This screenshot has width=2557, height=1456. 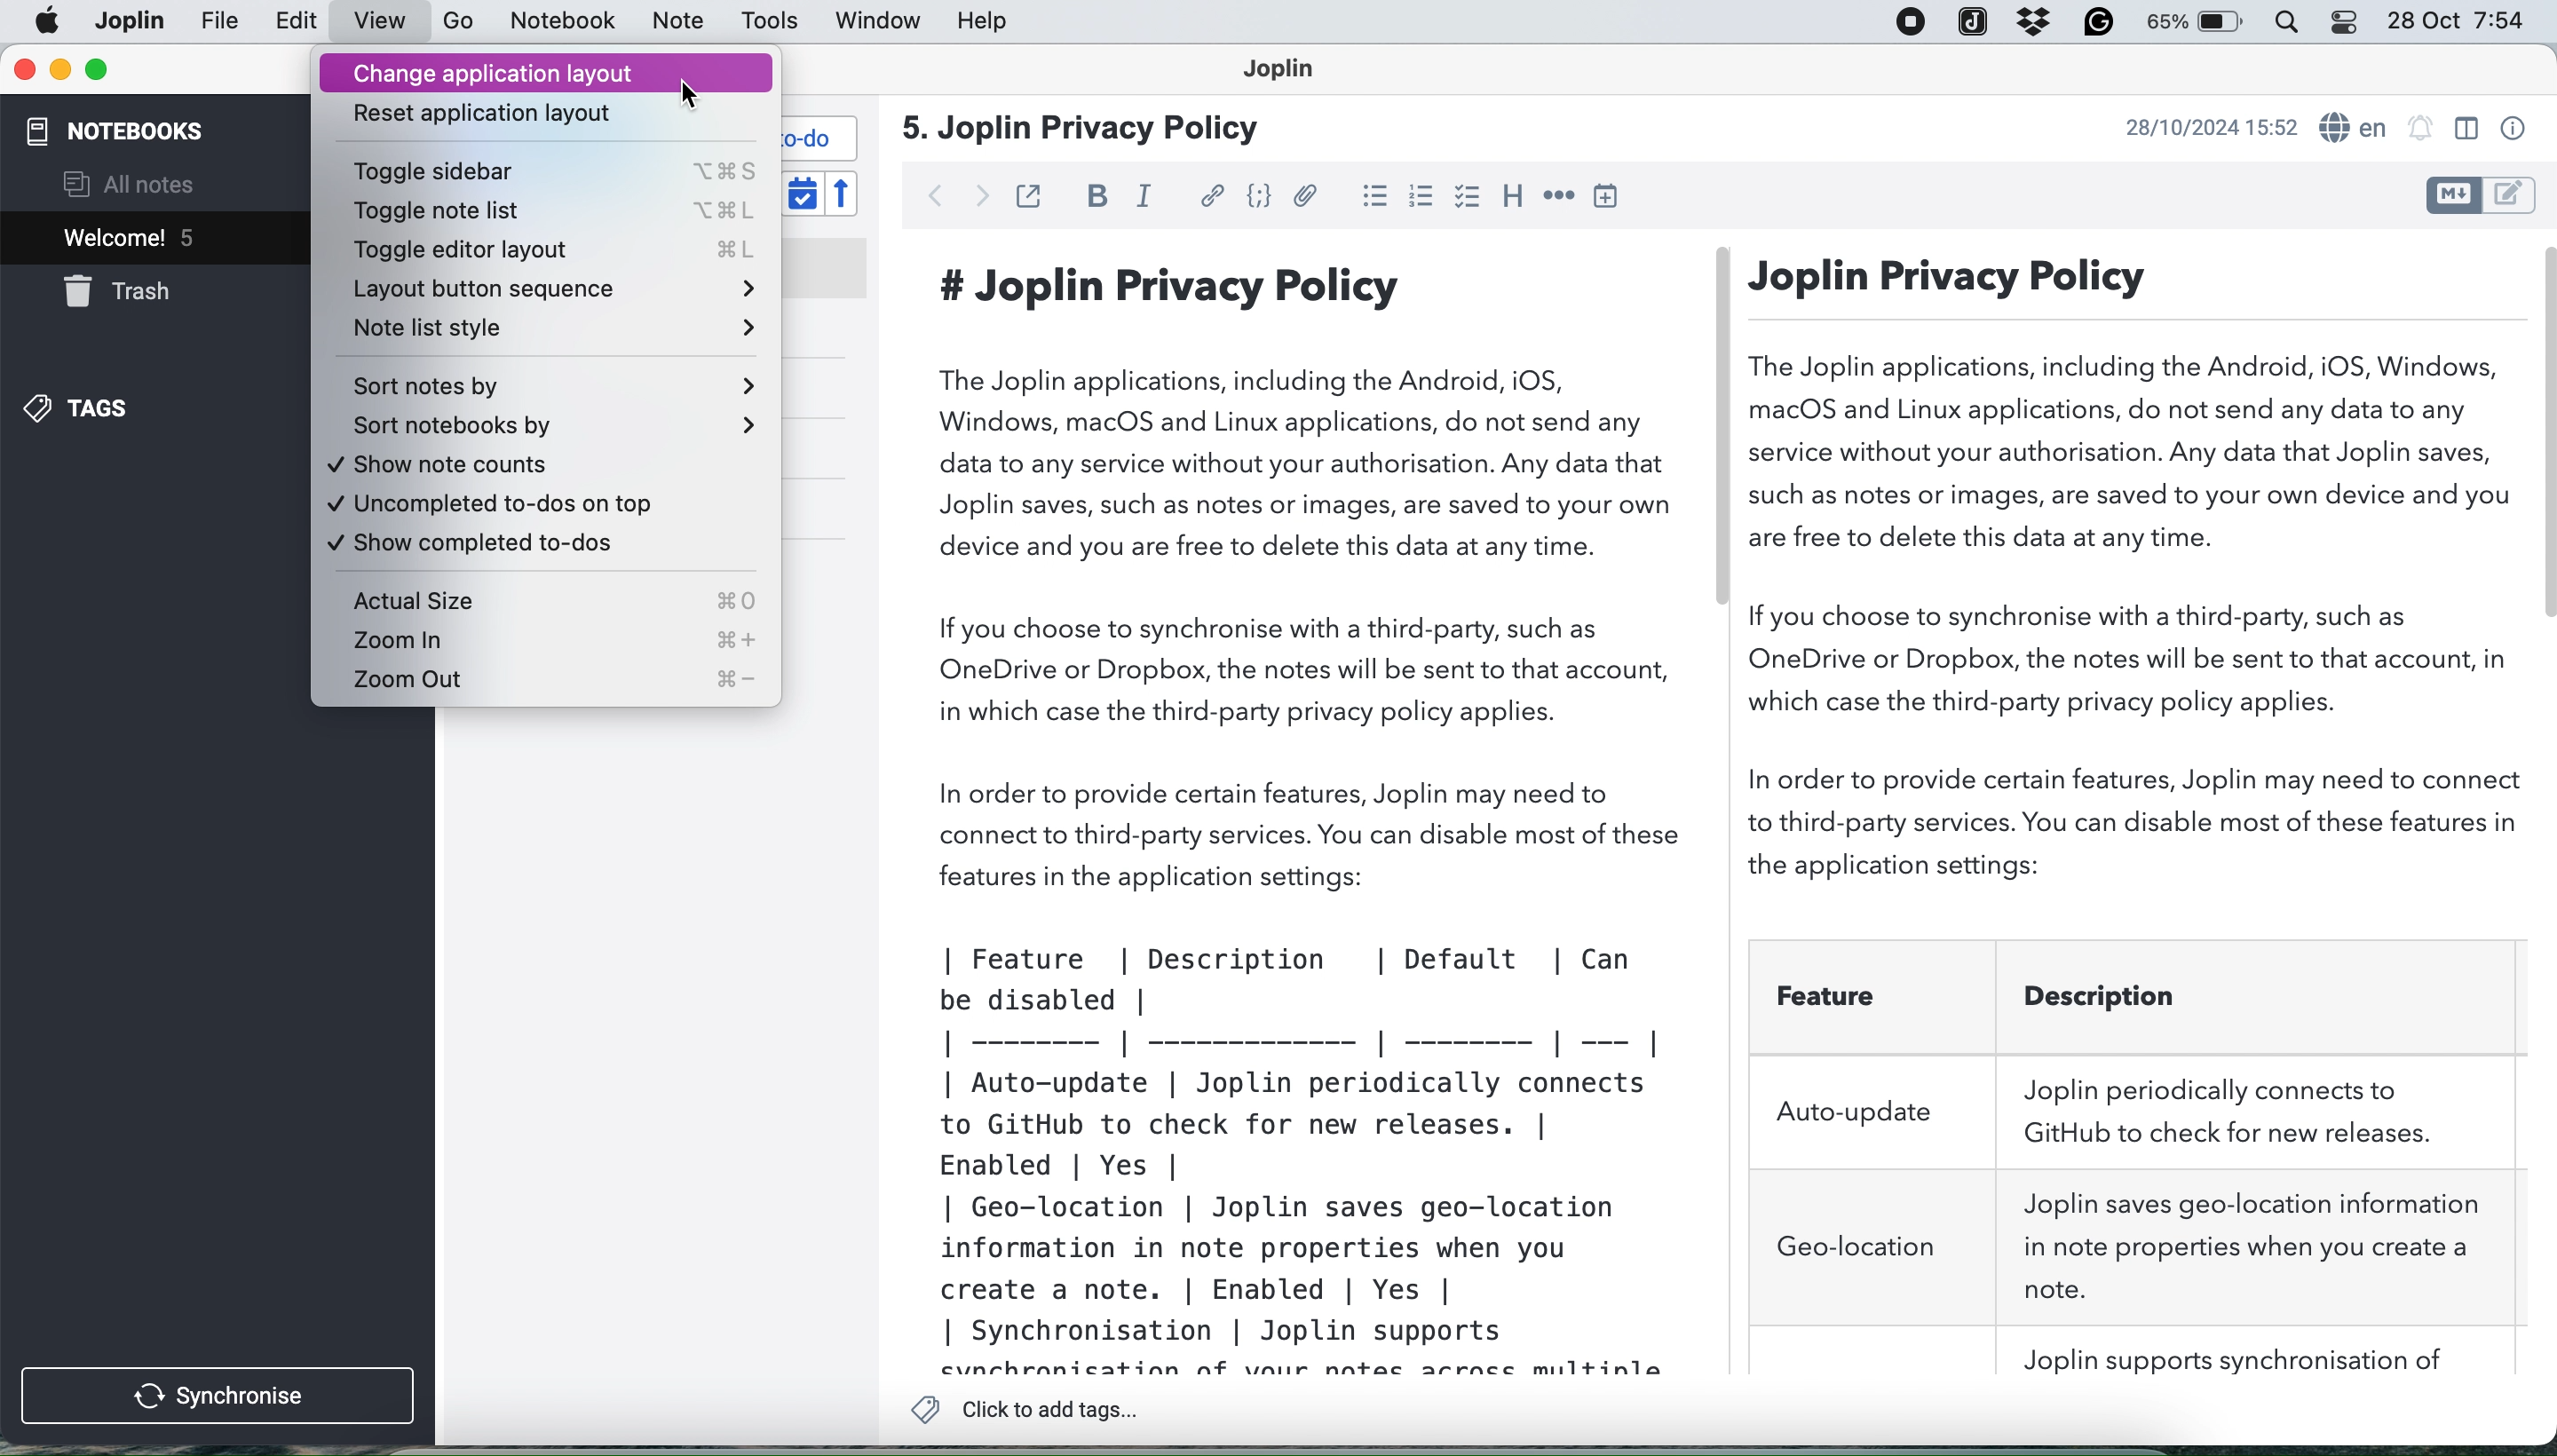 What do you see at coordinates (2512, 129) in the screenshot?
I see `note properties` at bounding box center [2512, 129].